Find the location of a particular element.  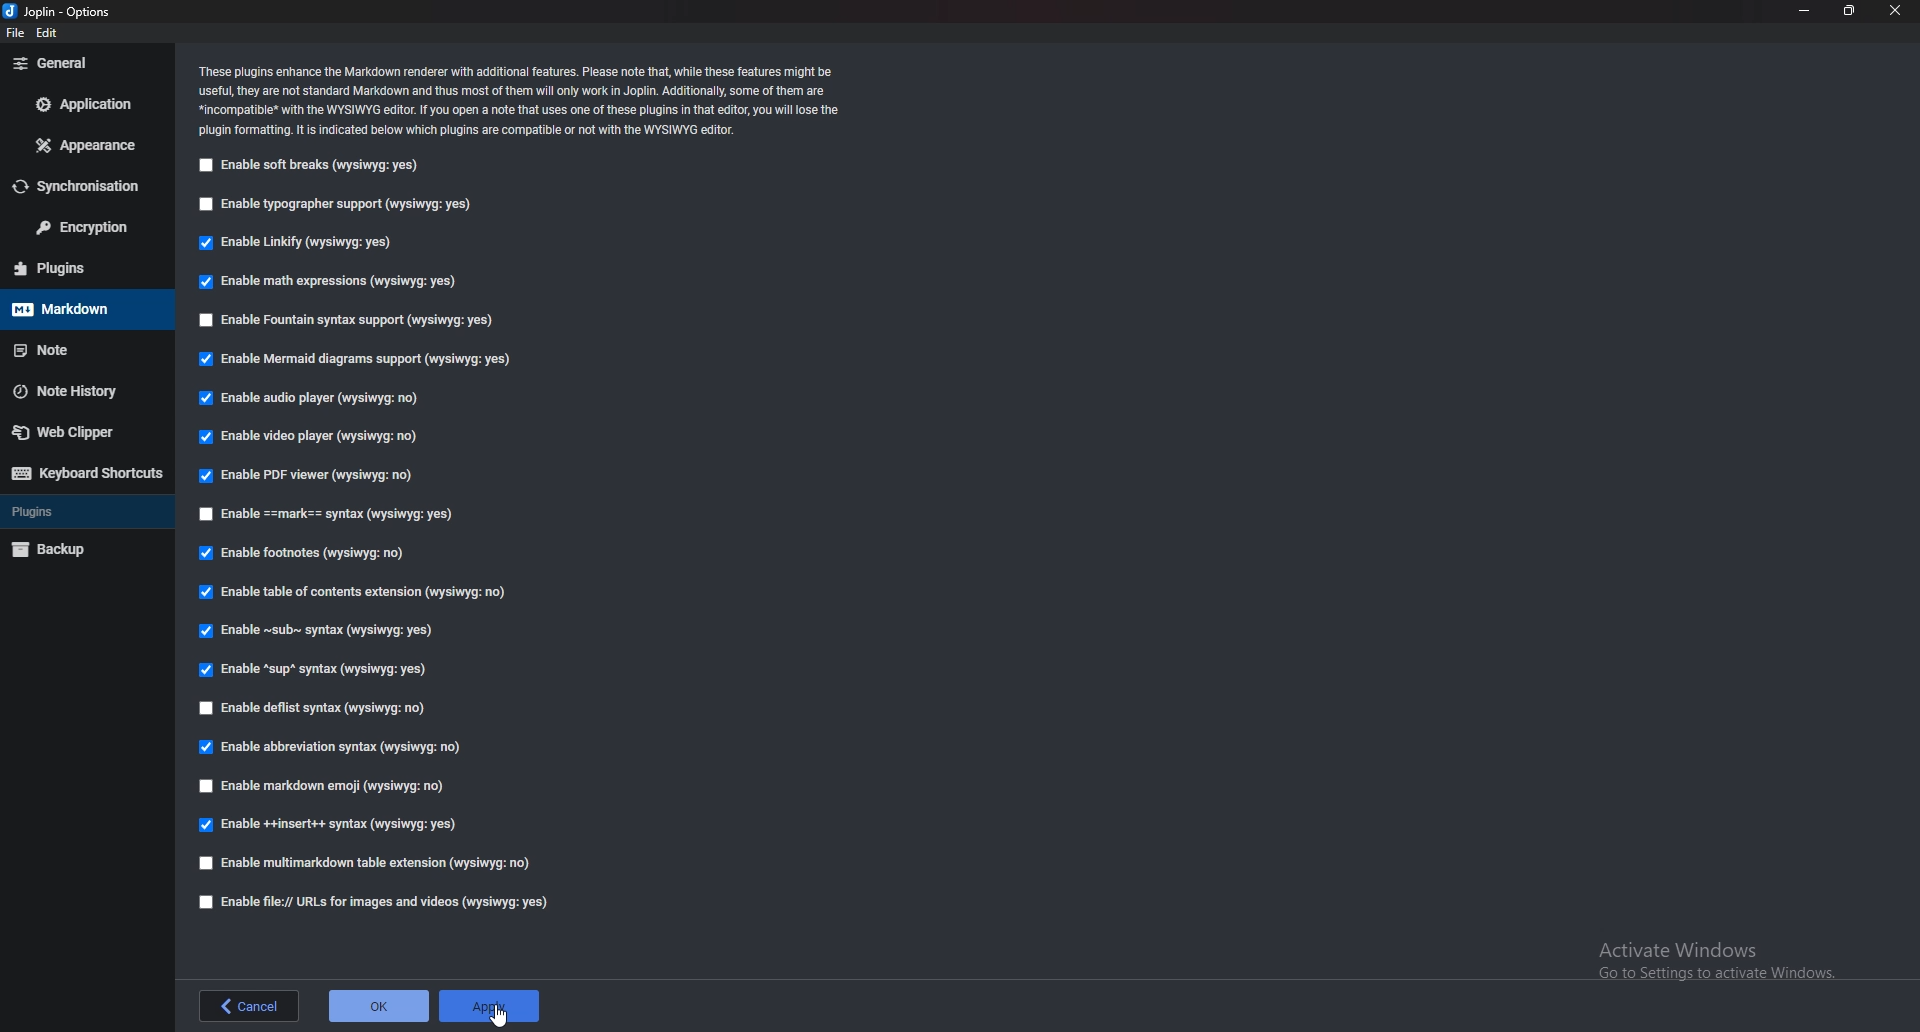

Enable markdown emoji is located at coordinates (326, 788).